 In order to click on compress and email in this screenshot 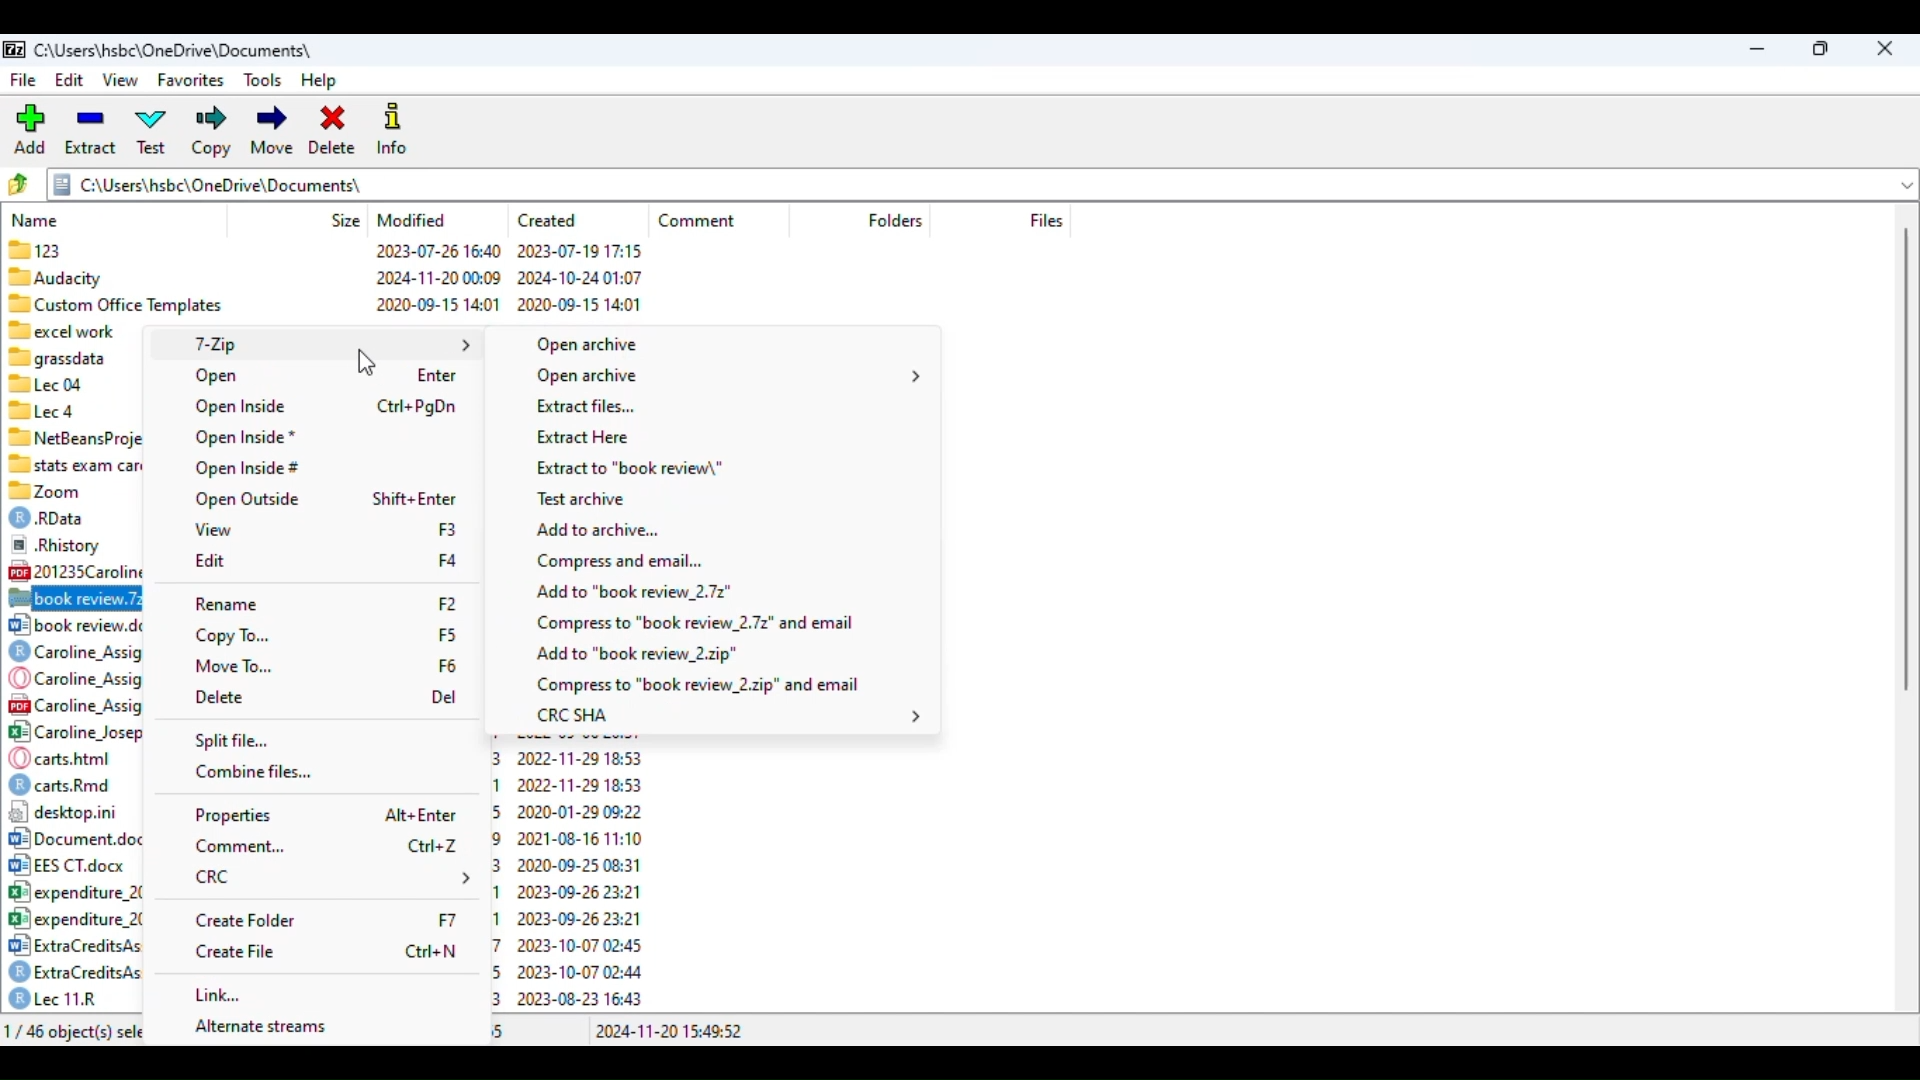, I will do `click(622, 561)`.